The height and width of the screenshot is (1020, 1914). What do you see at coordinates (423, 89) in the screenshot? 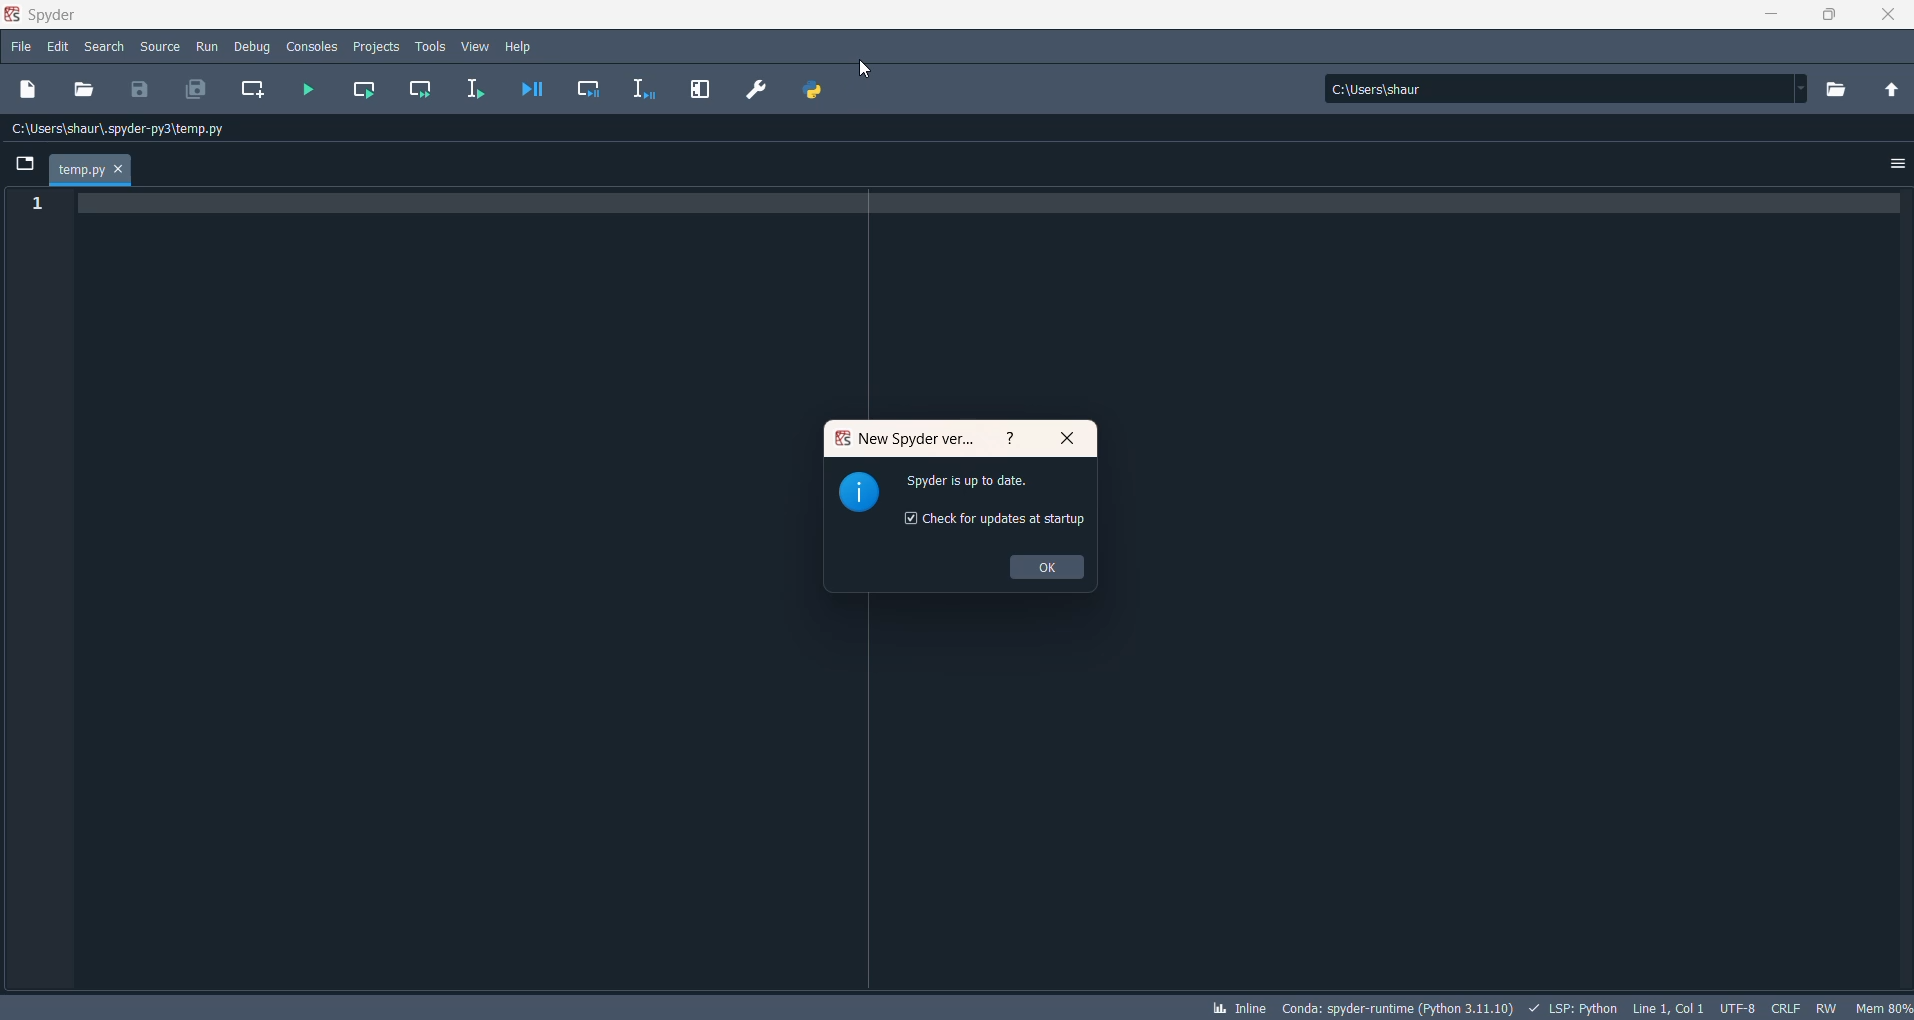
I see `run current cell` at bounding box center [423, 89].